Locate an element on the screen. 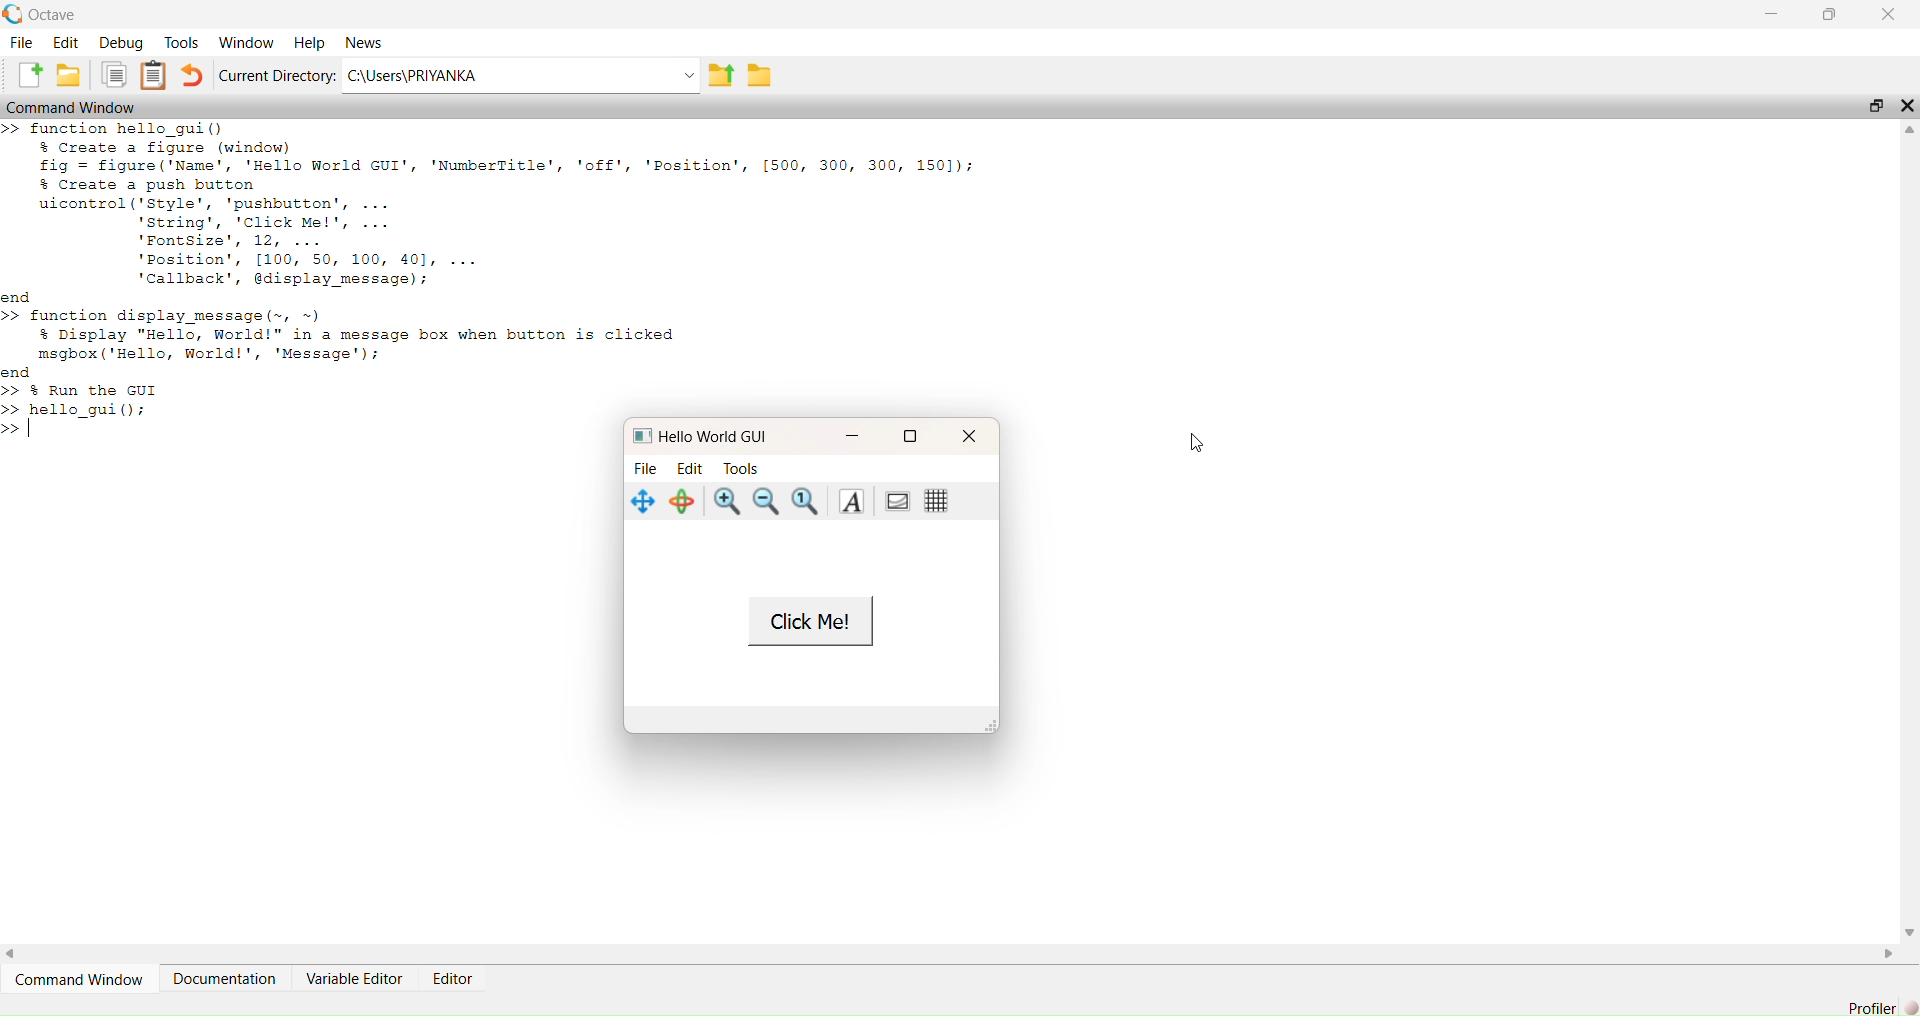 Image resolution: width=1920 pixels, height=1016 pixels. File is located at coordinates (648, 469).